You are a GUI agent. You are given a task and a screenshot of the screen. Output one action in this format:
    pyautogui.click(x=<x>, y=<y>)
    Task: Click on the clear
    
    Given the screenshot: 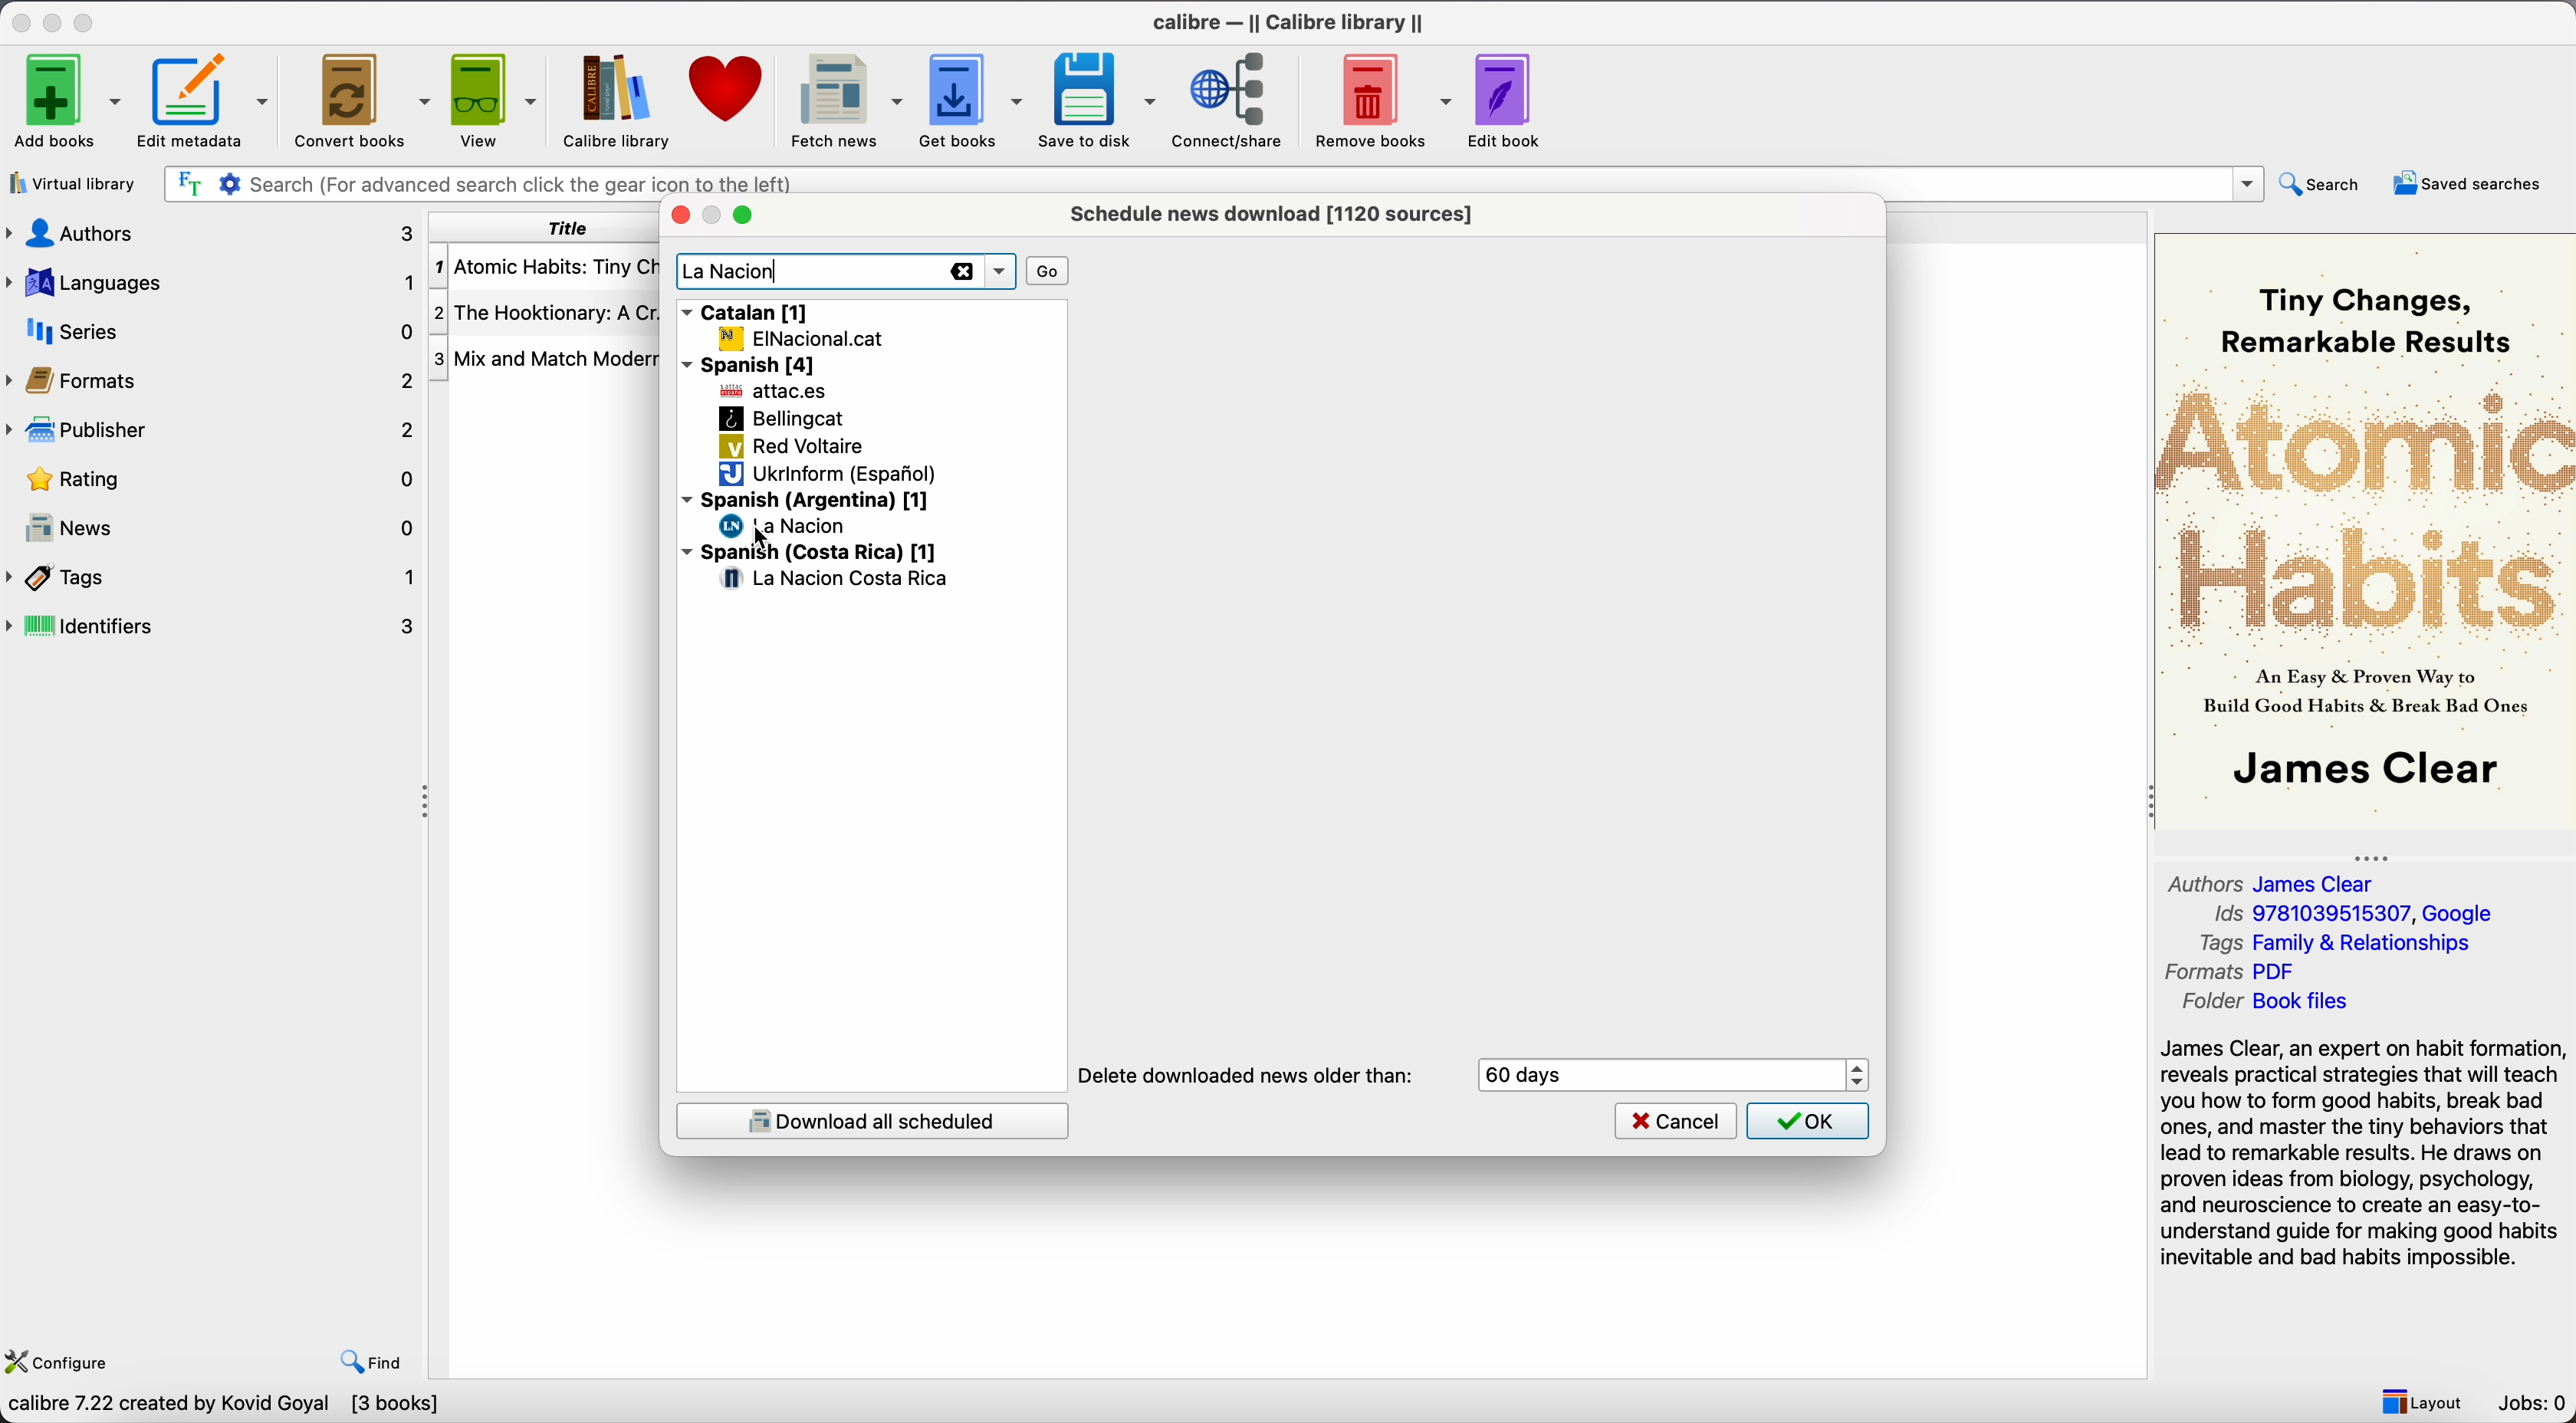 What is the action you would take?
    pyautogui.click(x=959, y=273)
    